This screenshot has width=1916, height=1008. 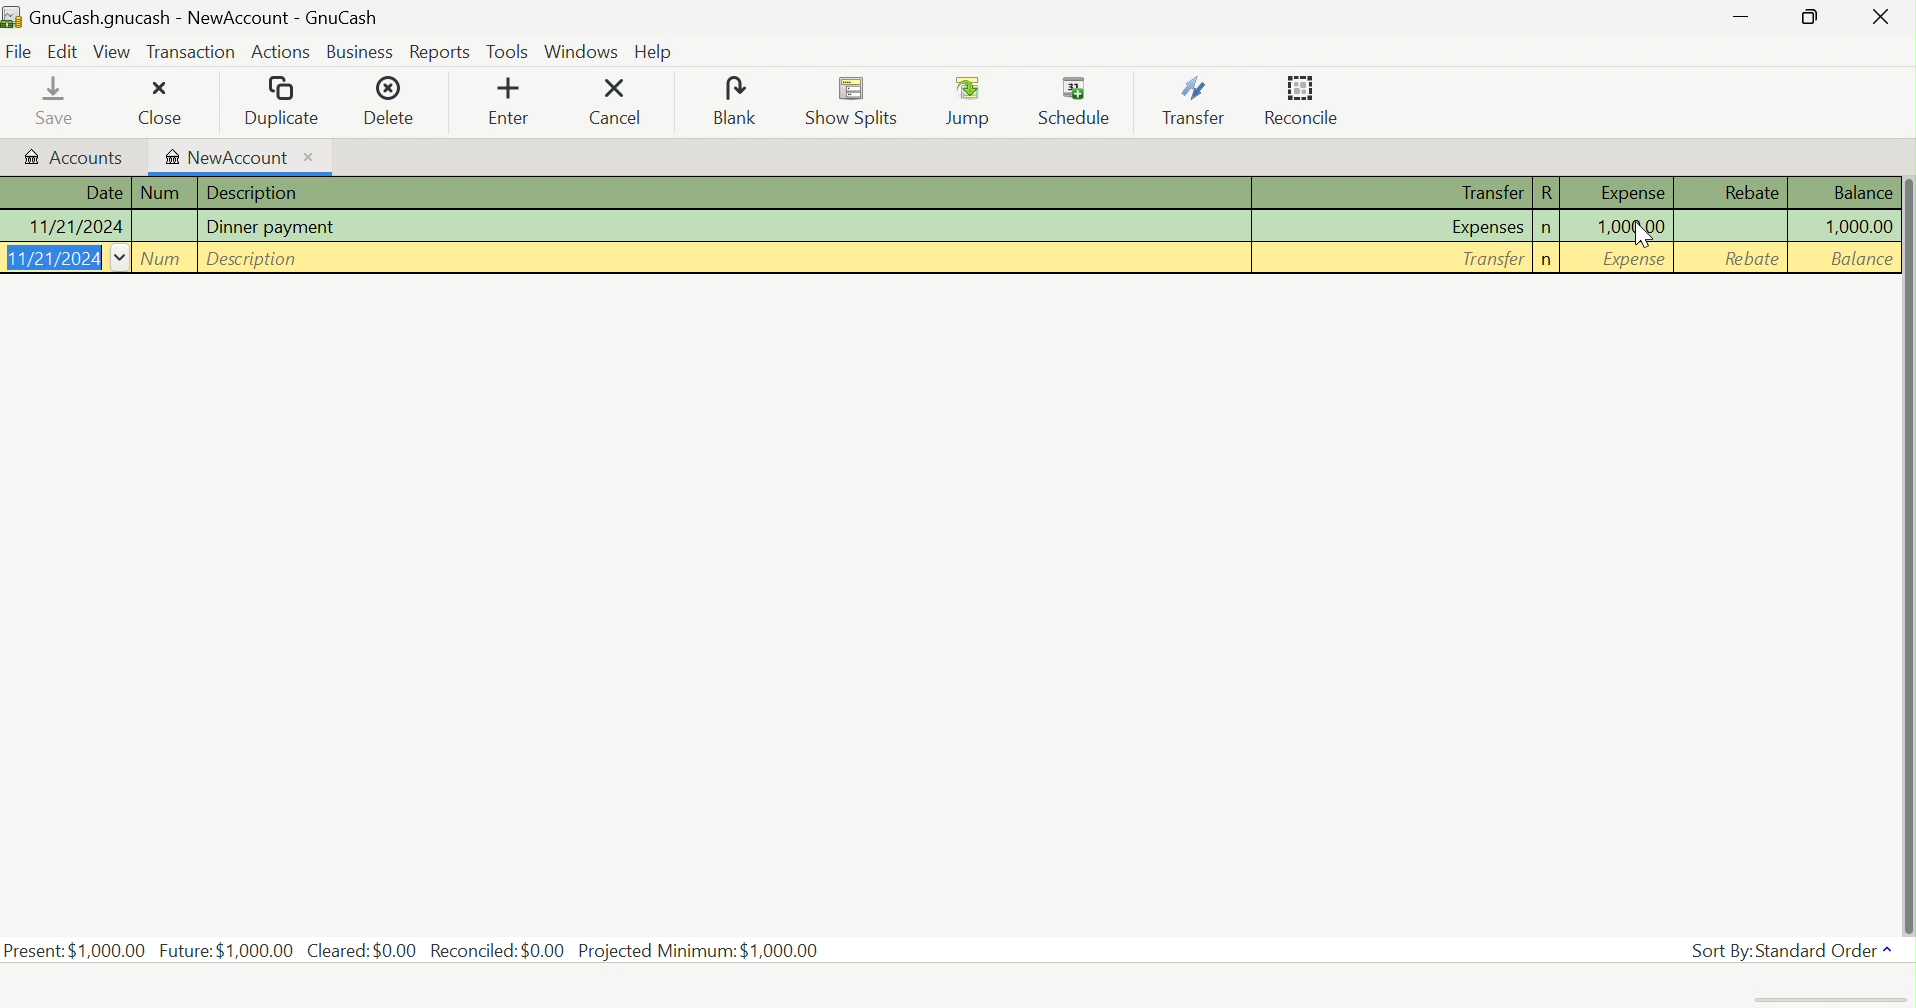 What do you see at coordinates (256, 192) in the screenshot?
I see `Description` at bounding box center [256, 192].